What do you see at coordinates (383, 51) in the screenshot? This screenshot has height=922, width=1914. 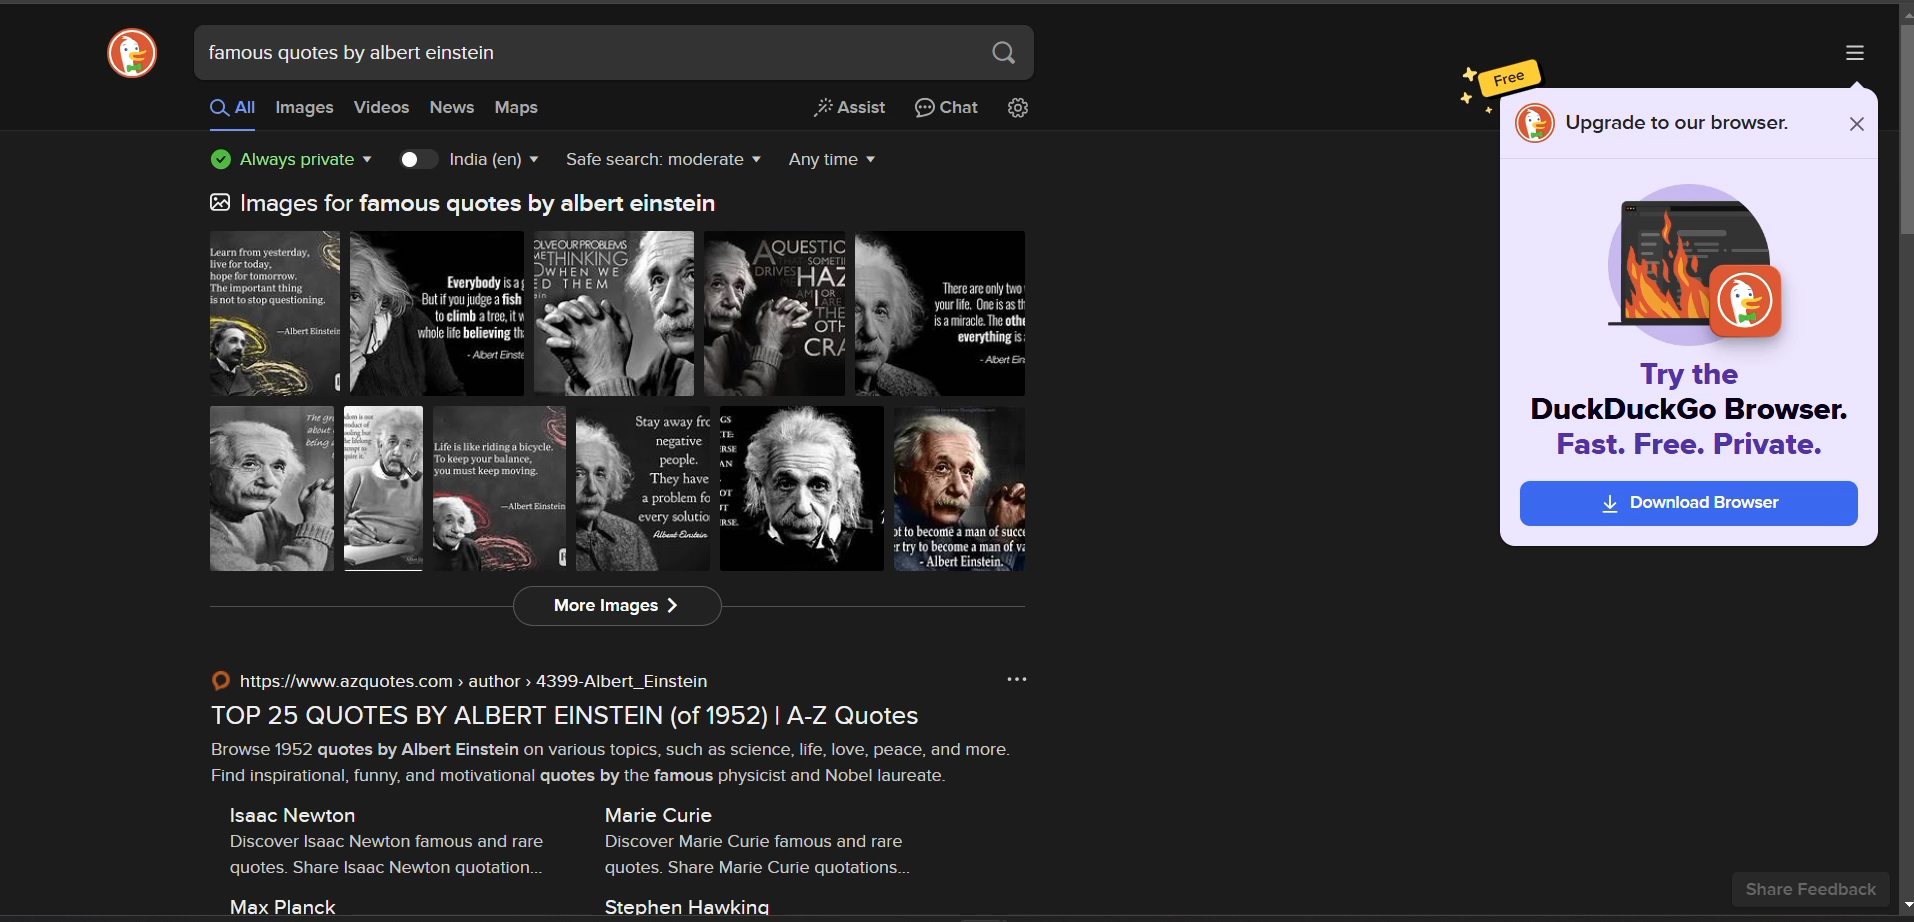 I see `famous quotes by albert einstein` at bounding box center [383, 51].